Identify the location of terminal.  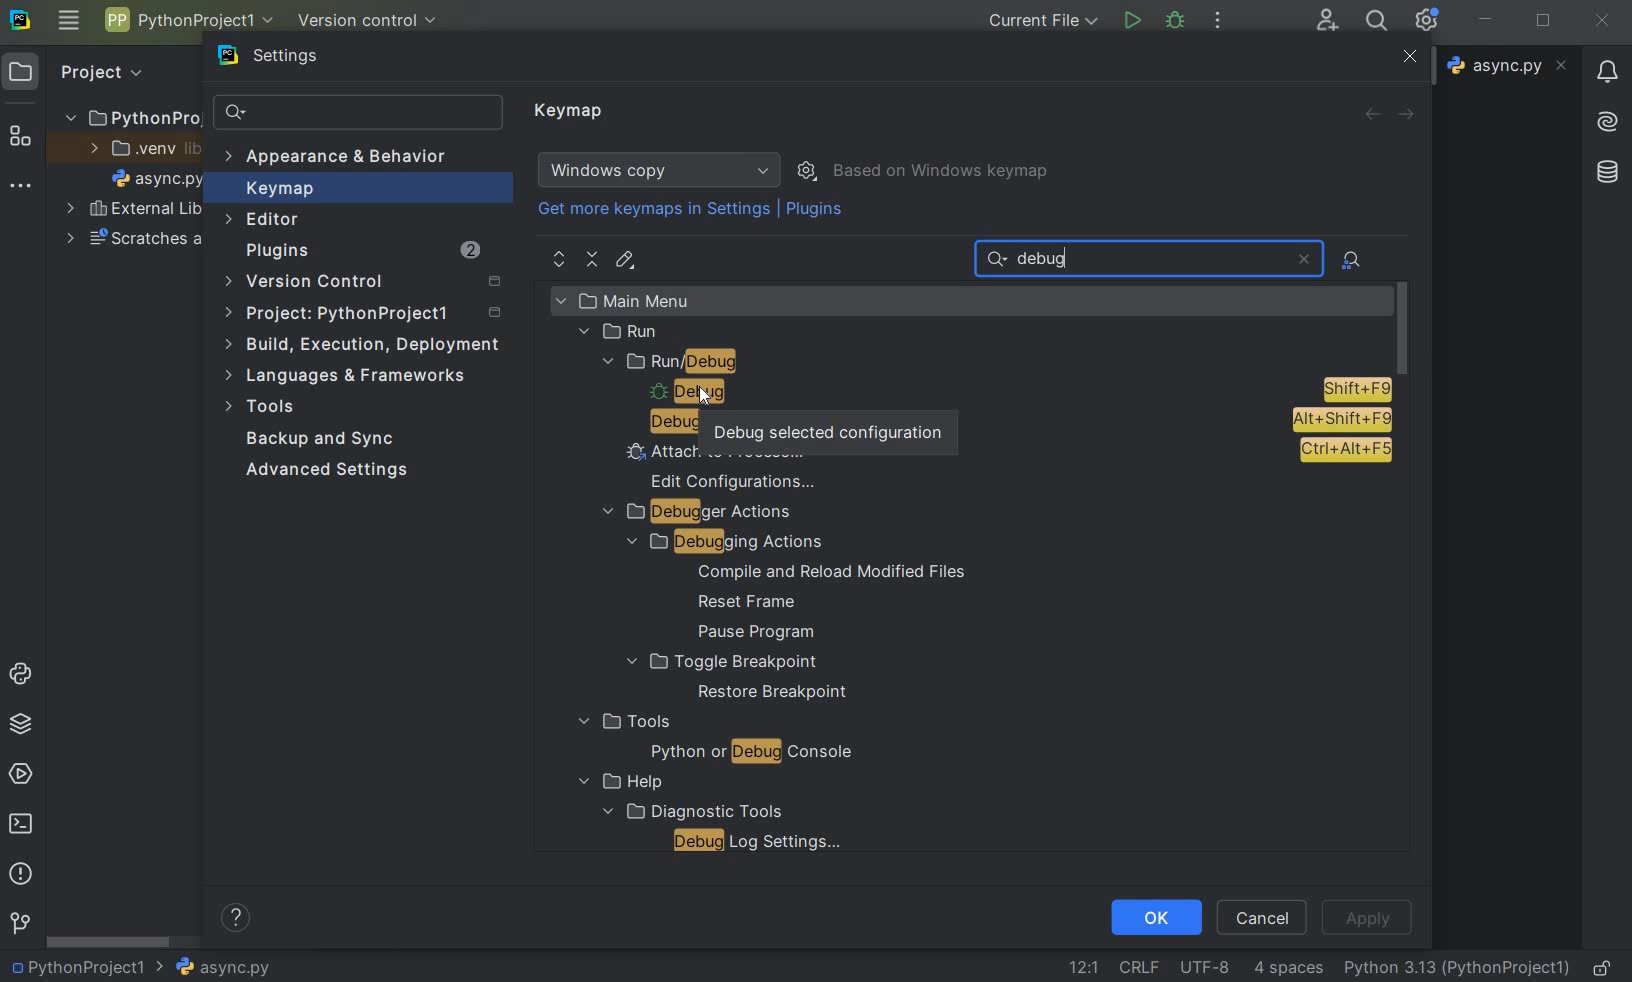
(23, 823).